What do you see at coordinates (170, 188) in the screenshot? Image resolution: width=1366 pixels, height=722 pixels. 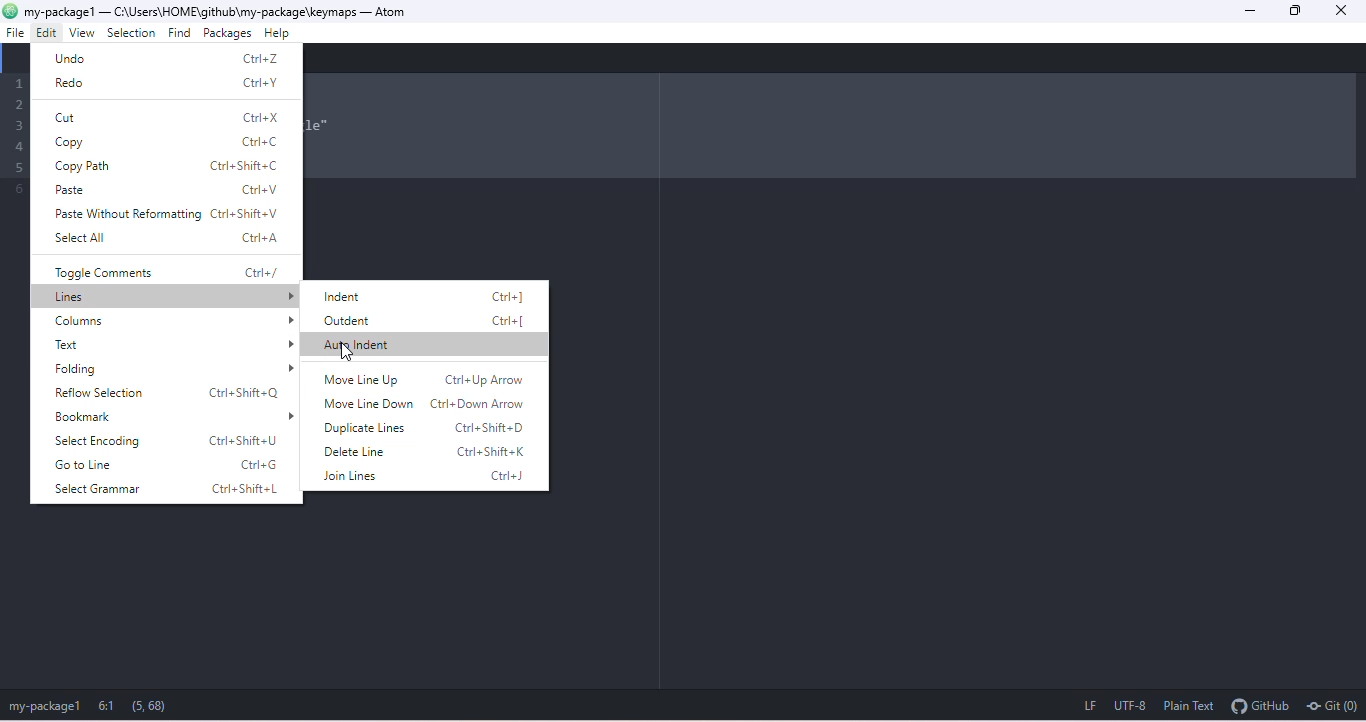 I see `paste` at bounding box center [170, 188].